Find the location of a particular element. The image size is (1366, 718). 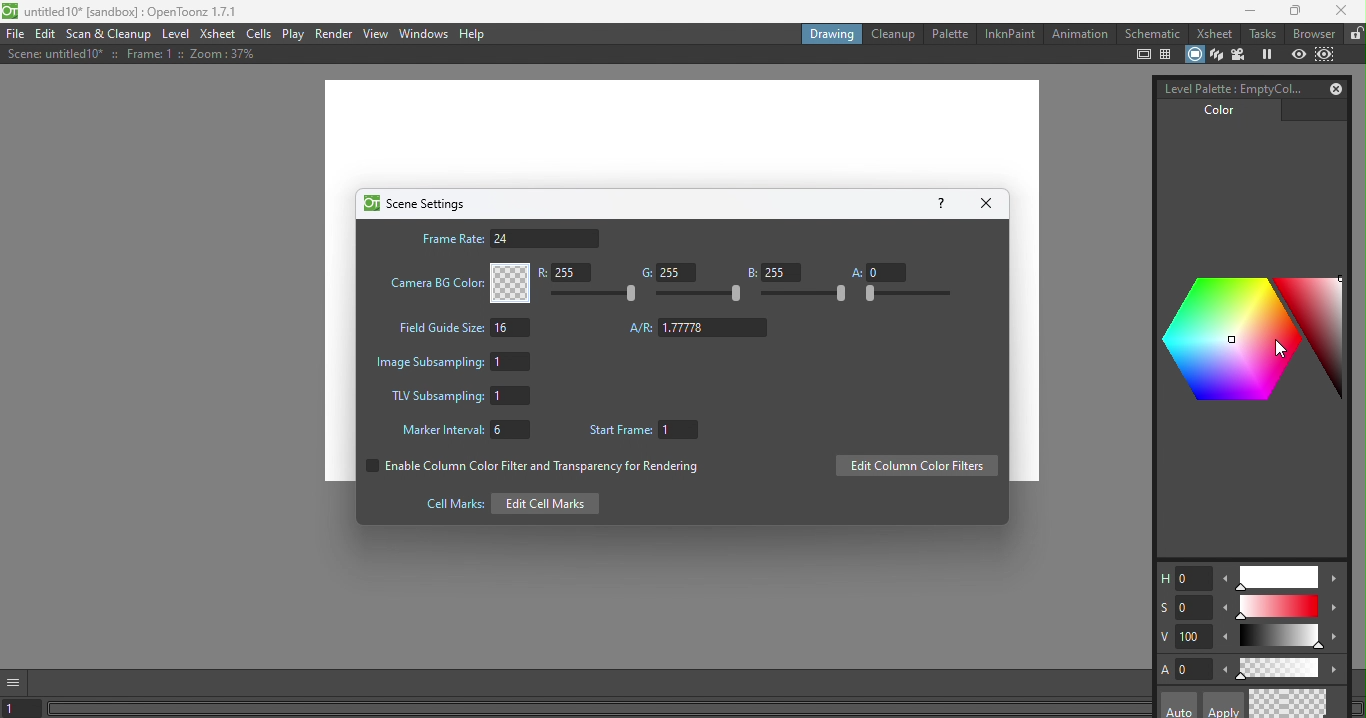

Xsheet is located at coordinates (216, 34).